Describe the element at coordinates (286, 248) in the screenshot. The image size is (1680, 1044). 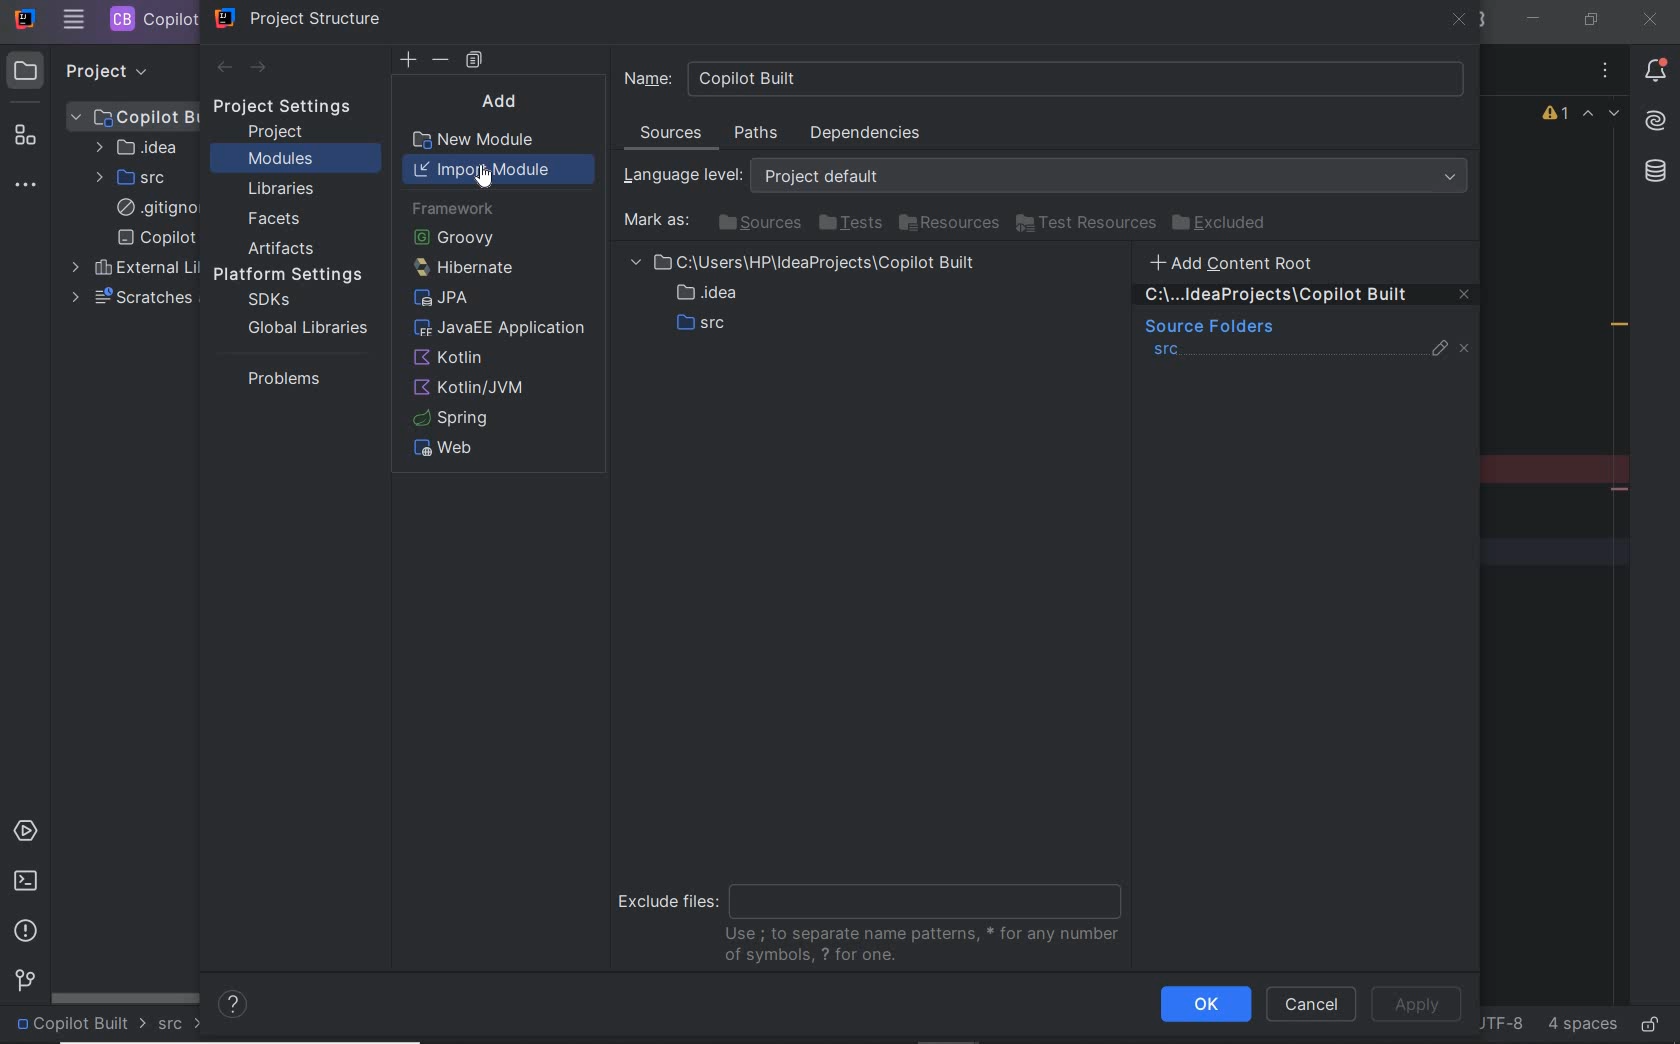
I see `artifacts` at that location.